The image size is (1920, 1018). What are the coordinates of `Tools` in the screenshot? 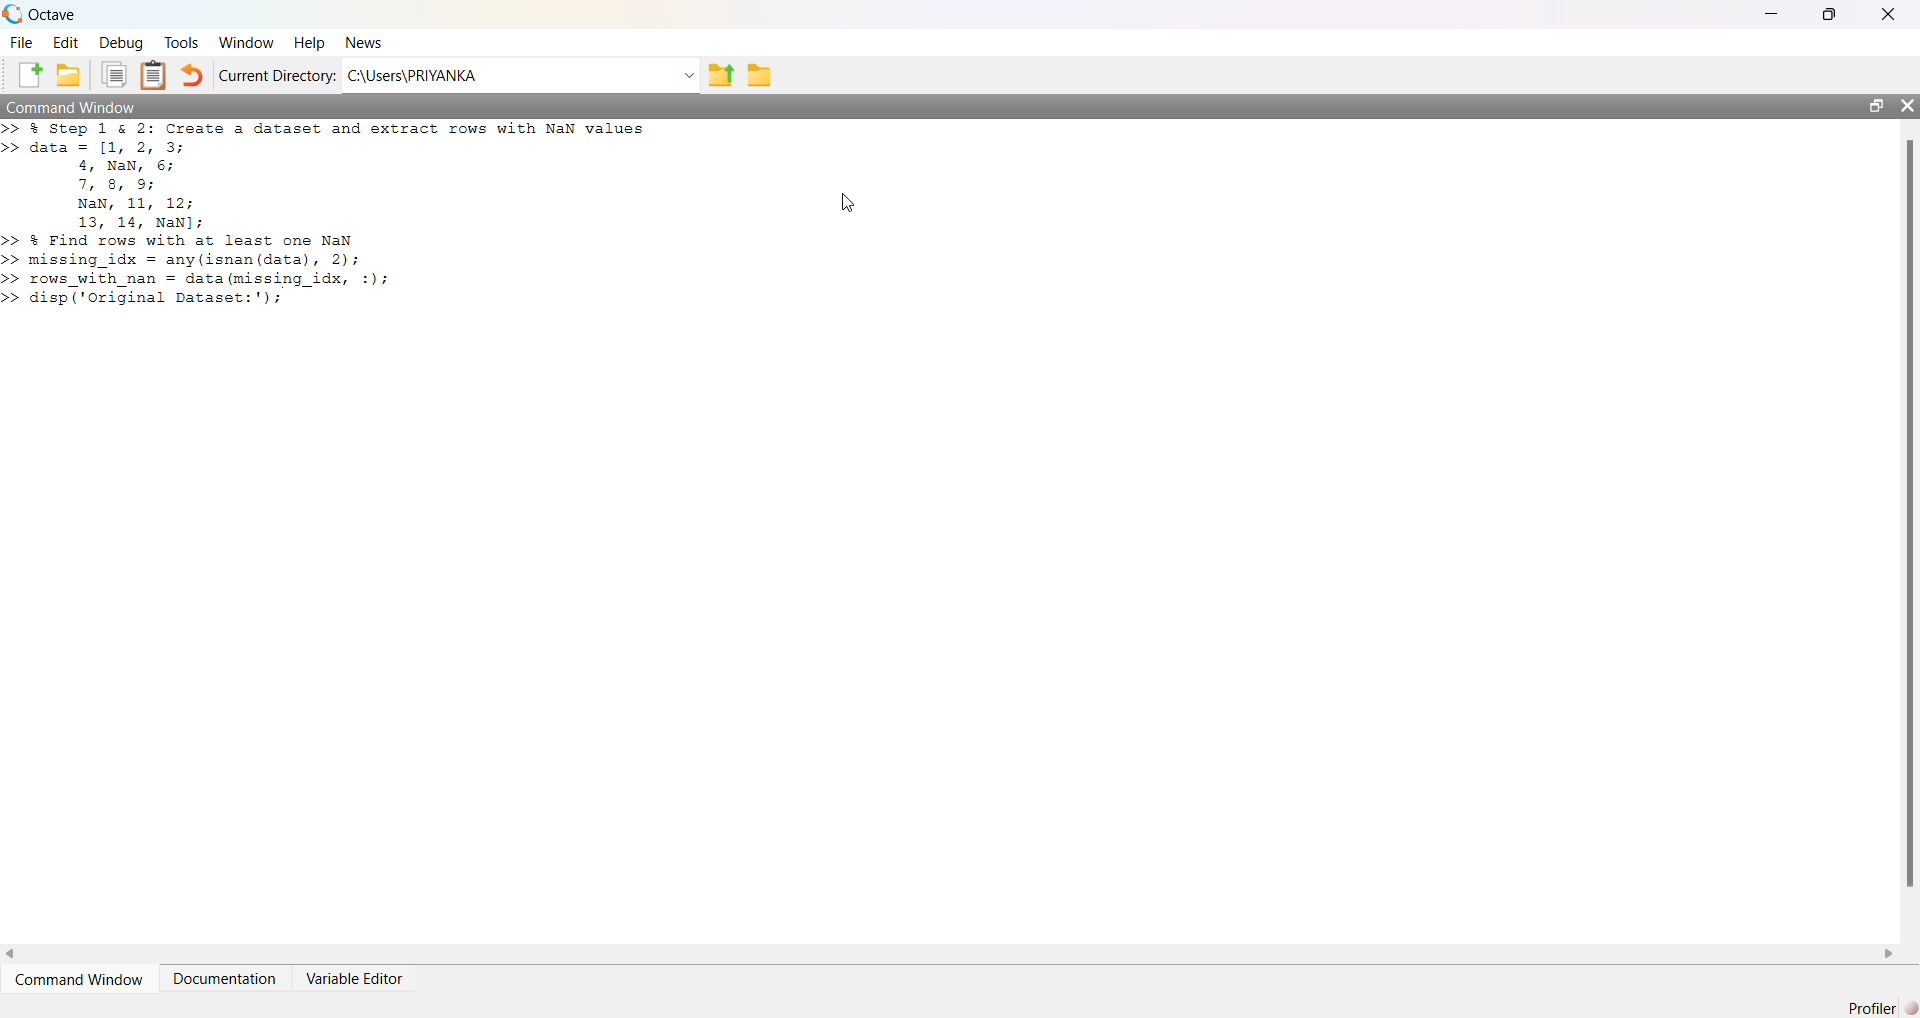 It's located at (182, 42).